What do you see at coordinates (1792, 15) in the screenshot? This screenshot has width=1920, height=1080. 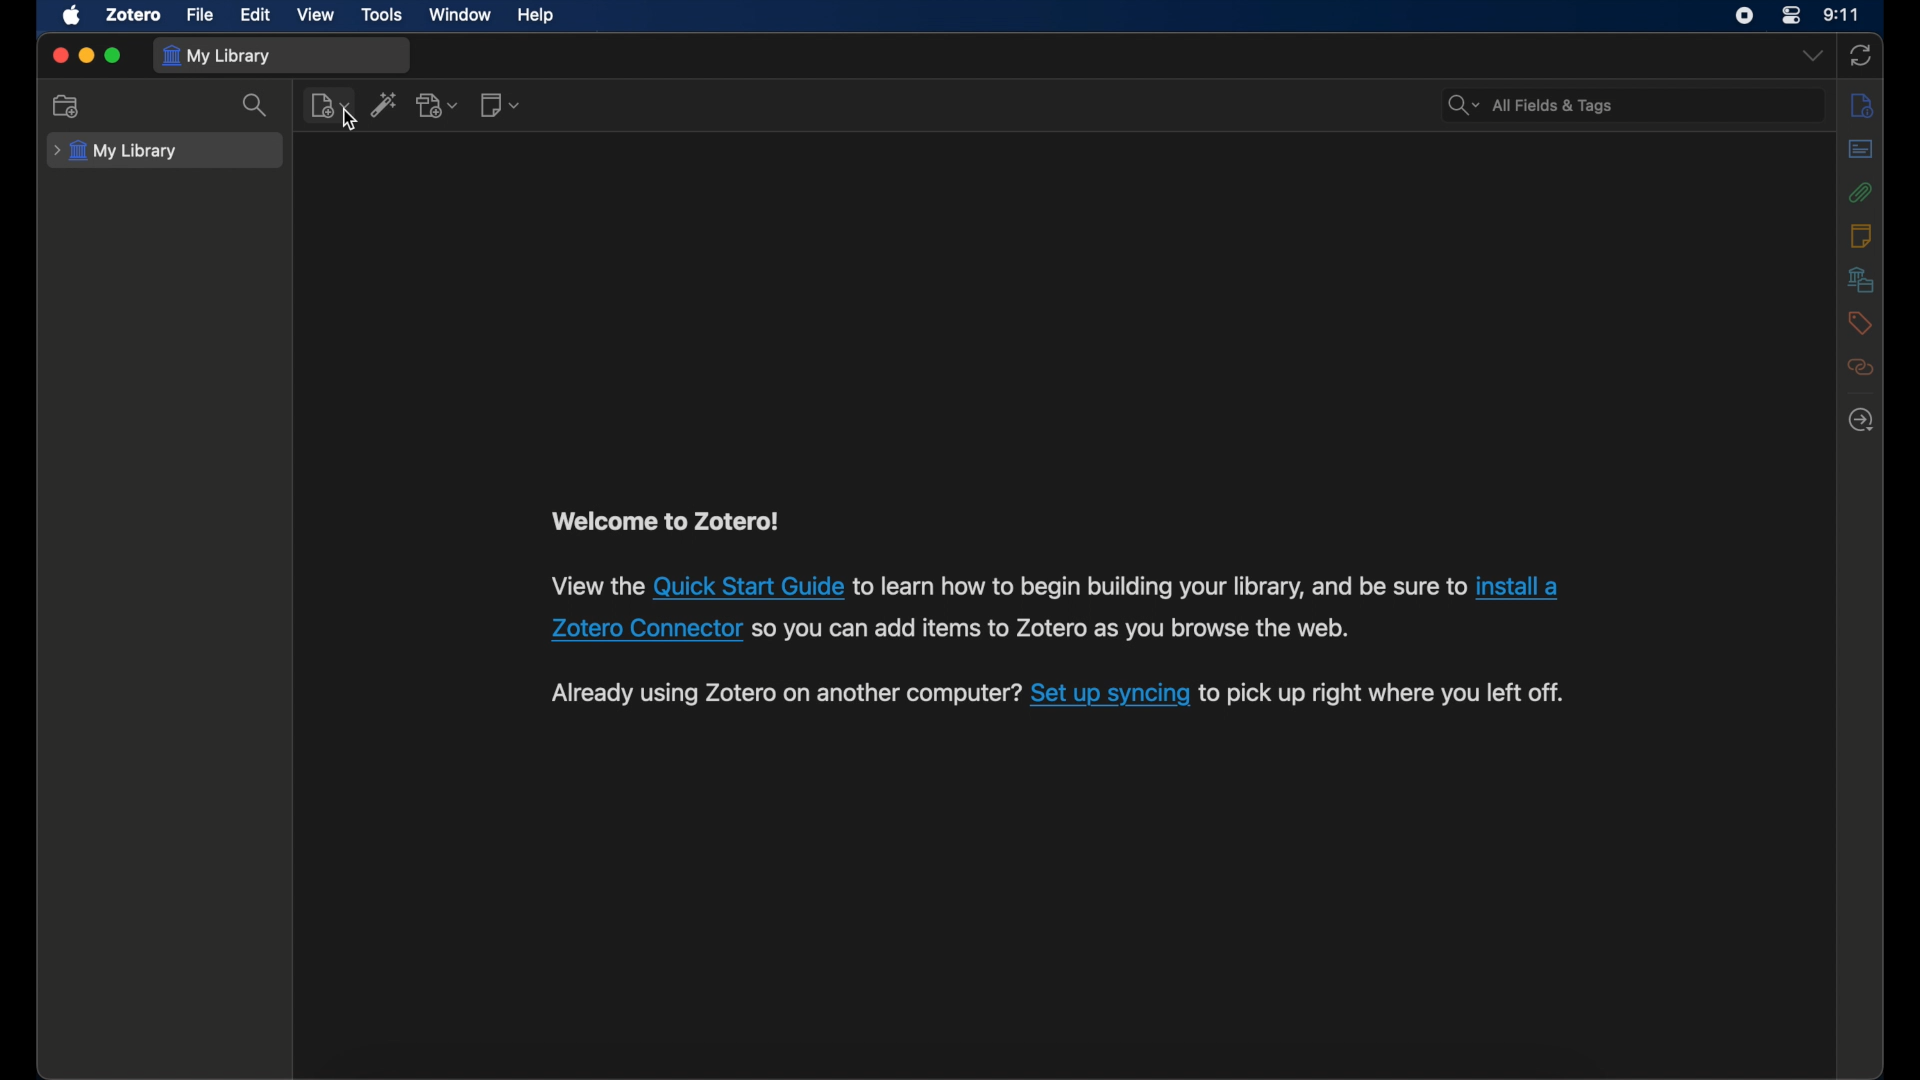 I see `control center` at bounding box center [1792, 15].